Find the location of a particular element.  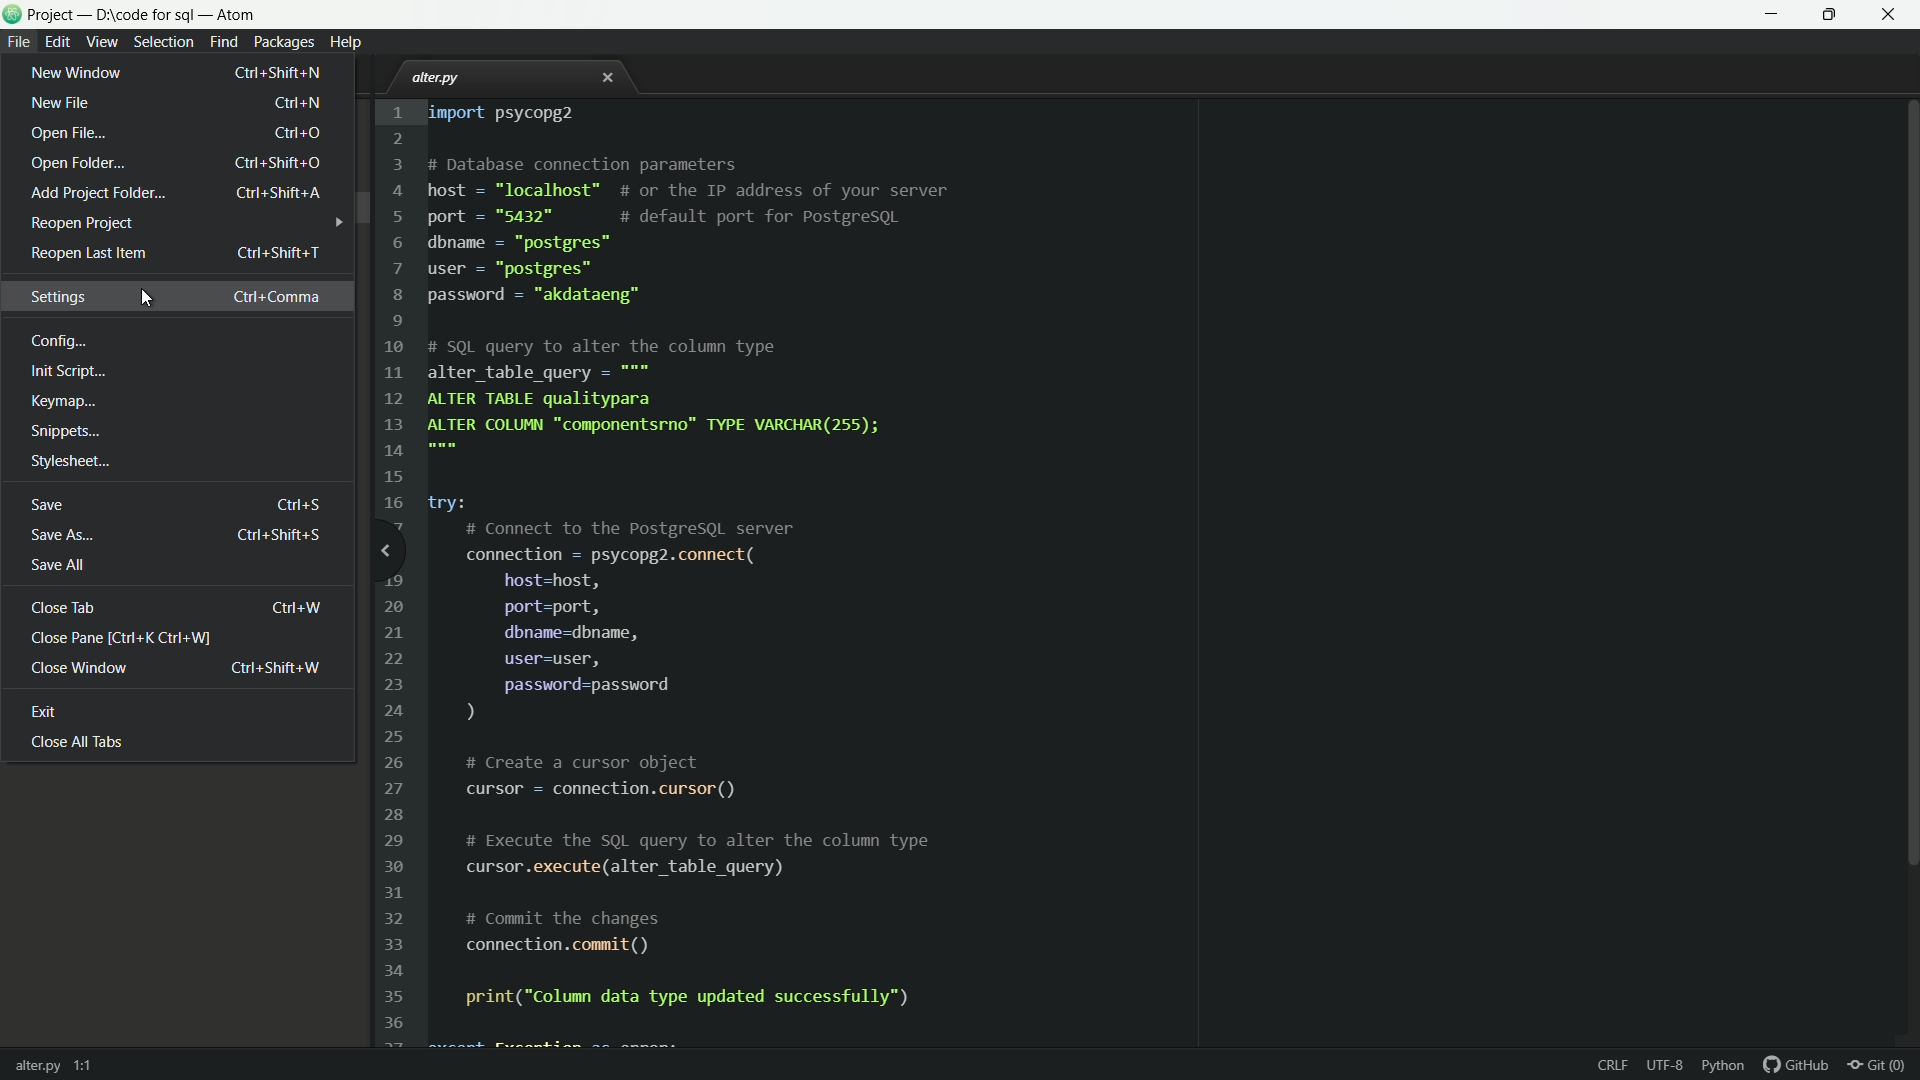

git (0) is located at coordinates (1882, 1066).